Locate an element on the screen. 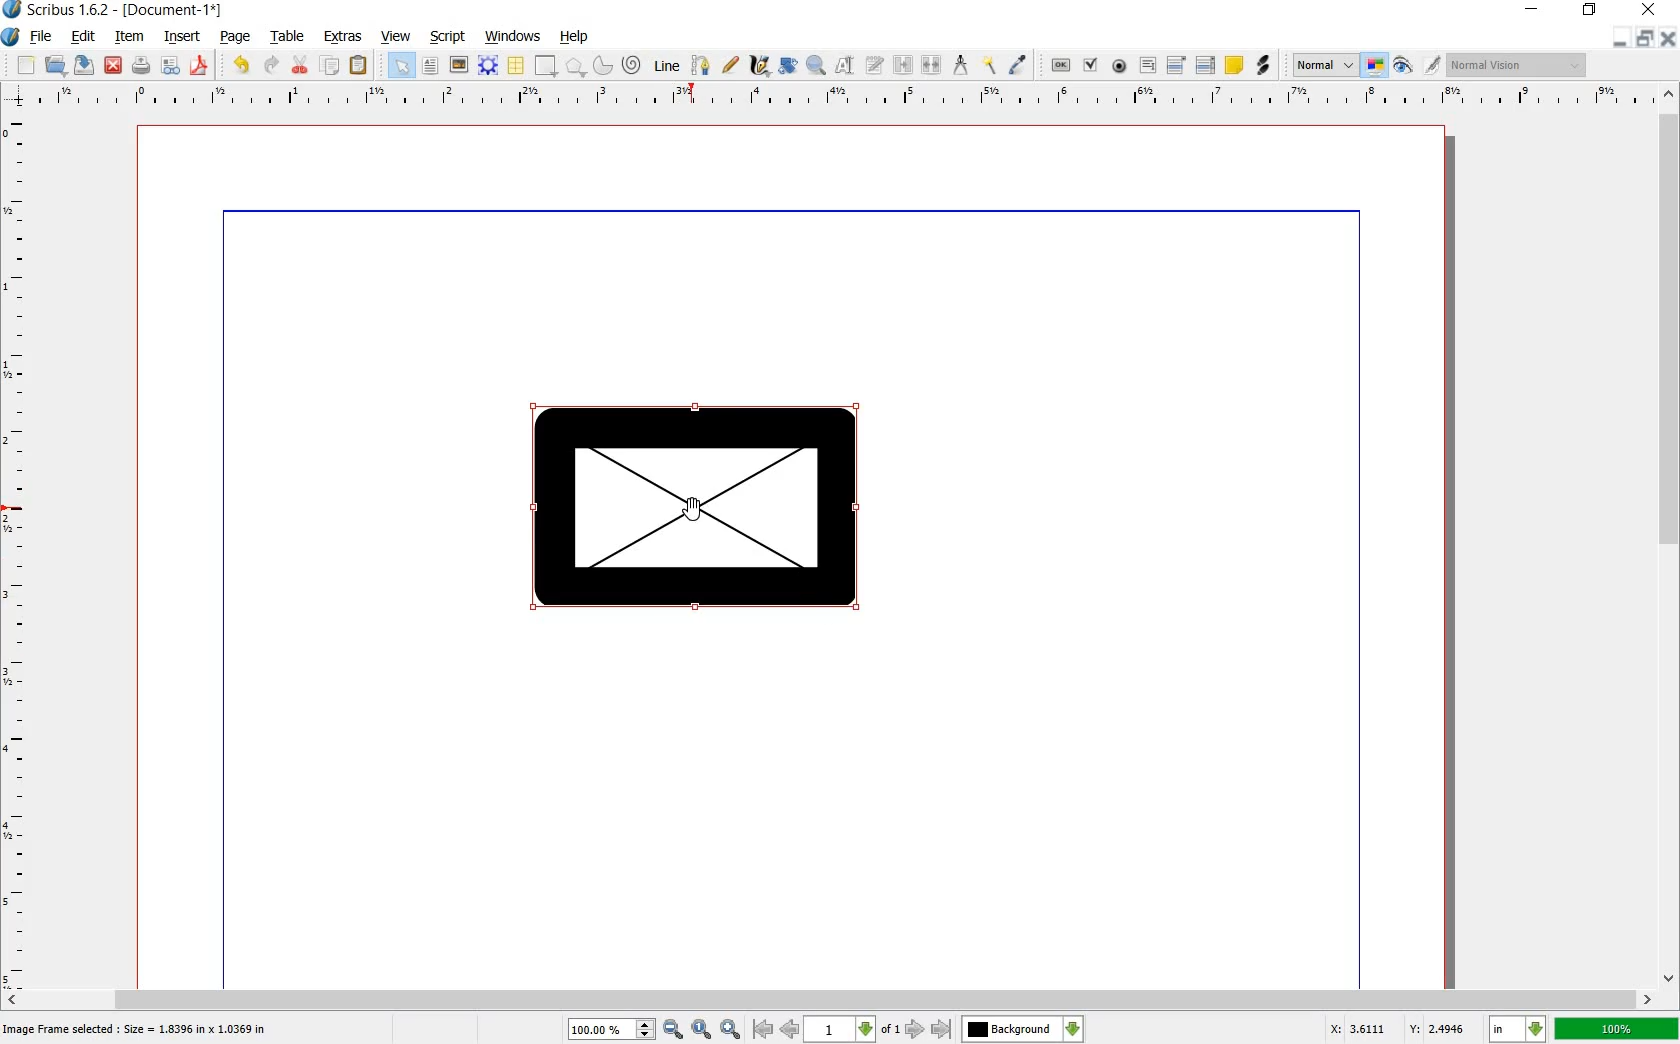  shape is located at coordinates (543, 66).